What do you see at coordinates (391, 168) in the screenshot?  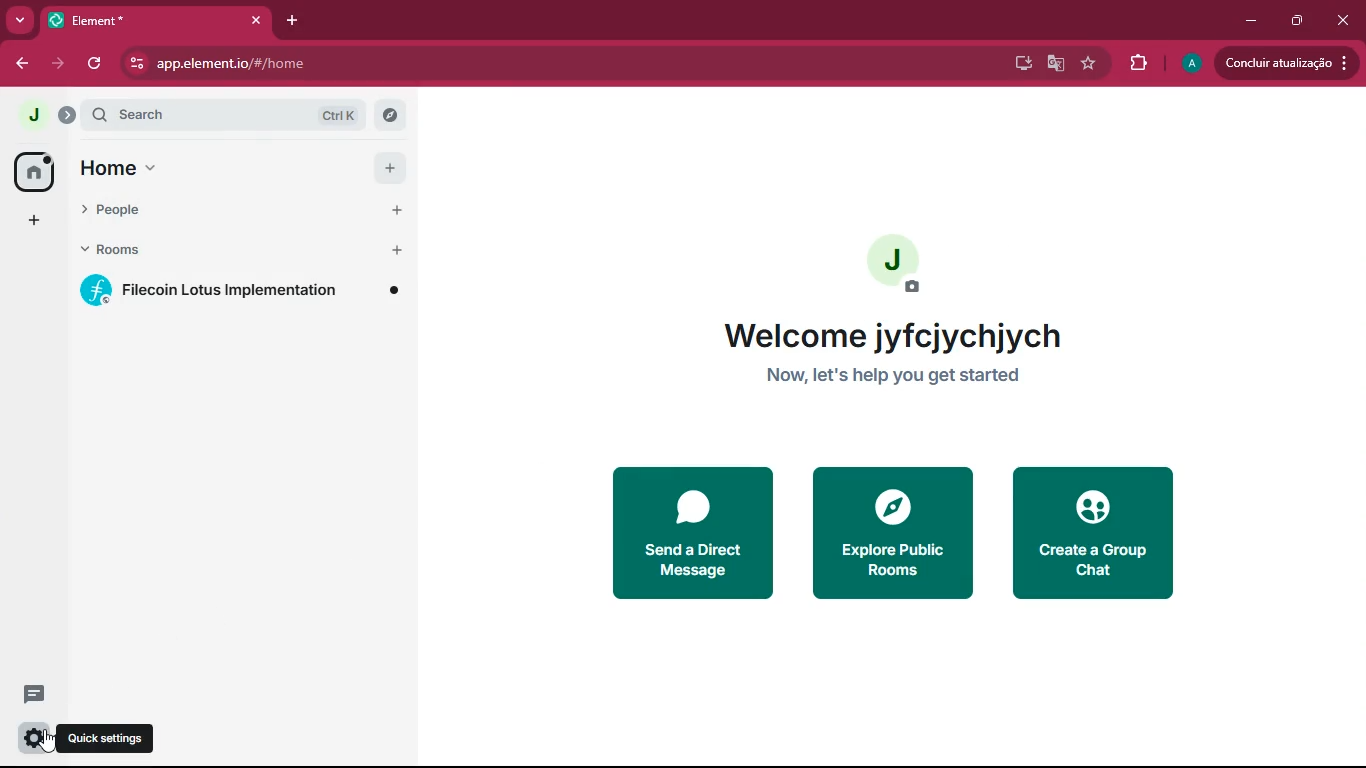 I see `add button` at bounding box center [391, 168].